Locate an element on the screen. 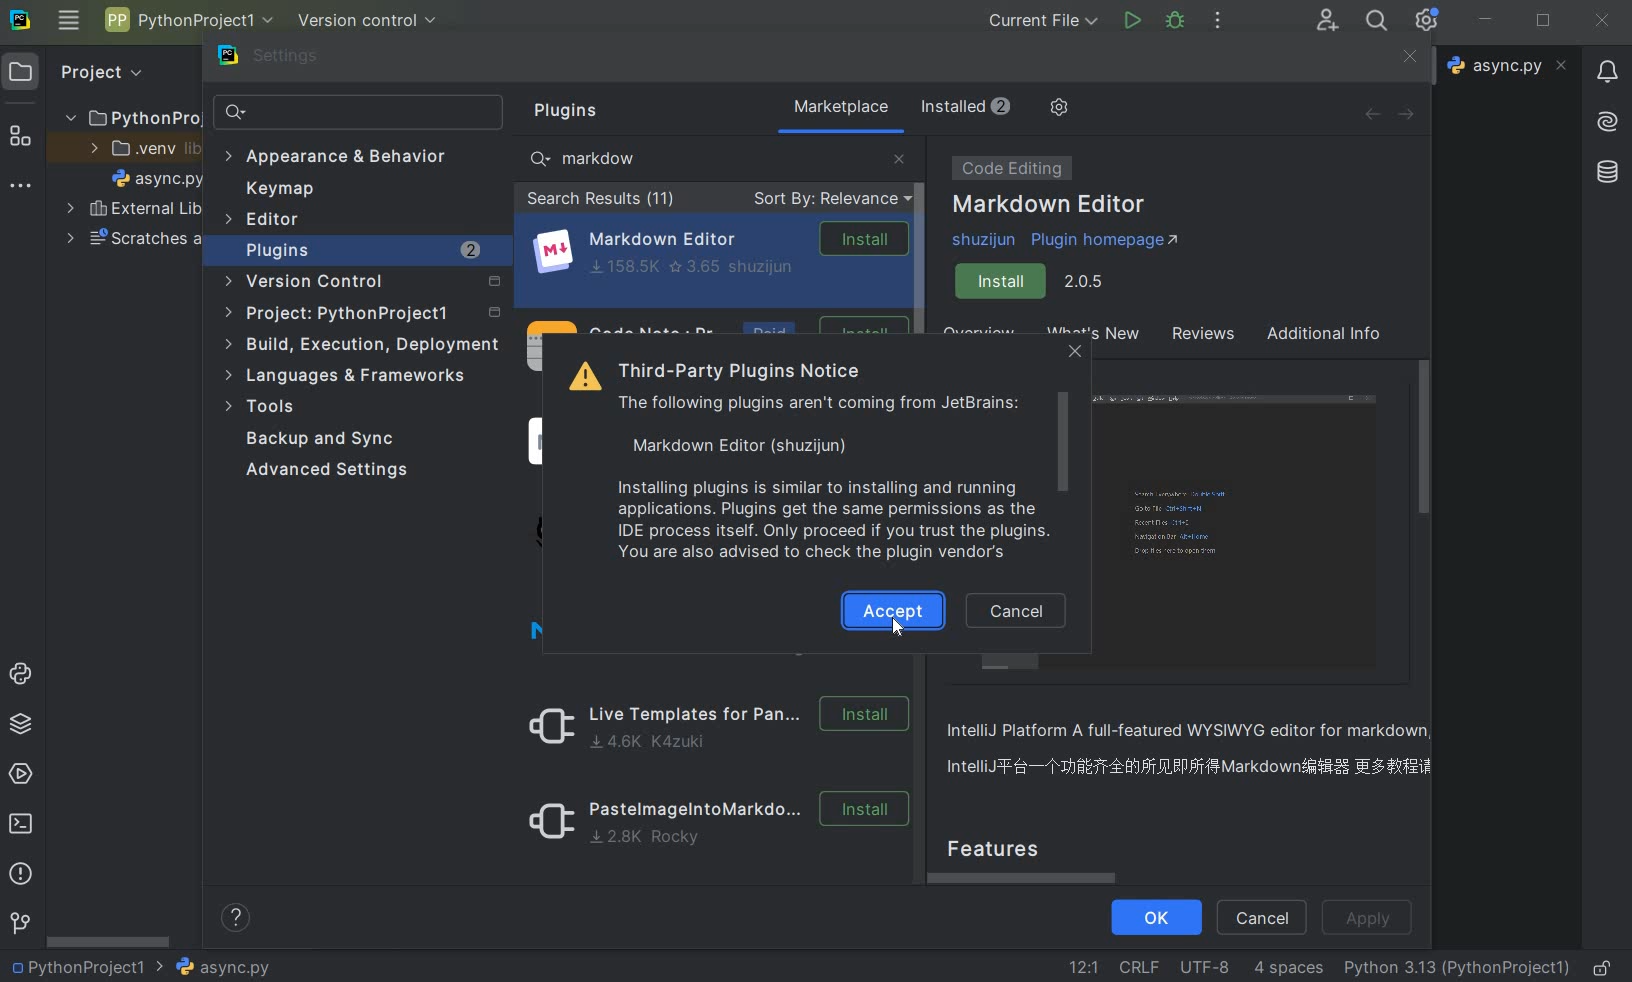 The width and height of the screenshot is (1632, 982). debug is located at coordinates (1177, 23).